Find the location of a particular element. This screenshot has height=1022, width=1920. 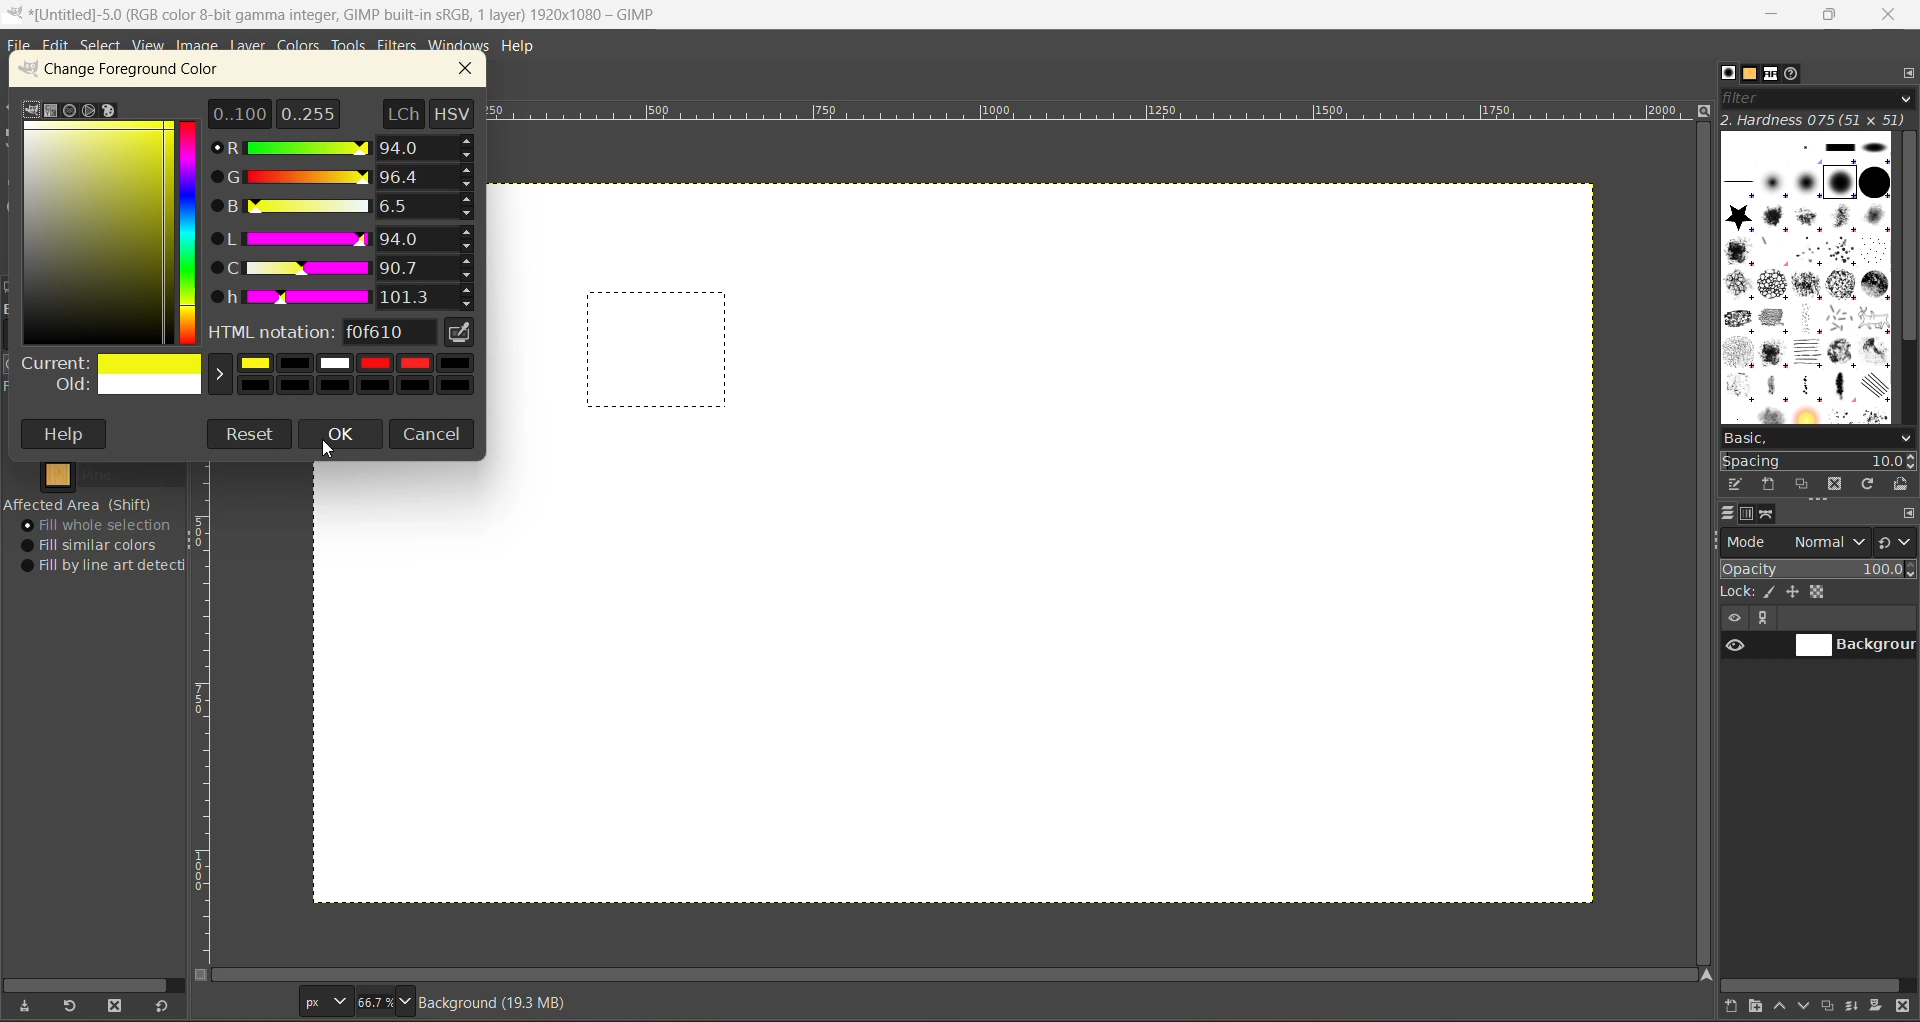

raise this layer is located at coordinates (1784, 1005).